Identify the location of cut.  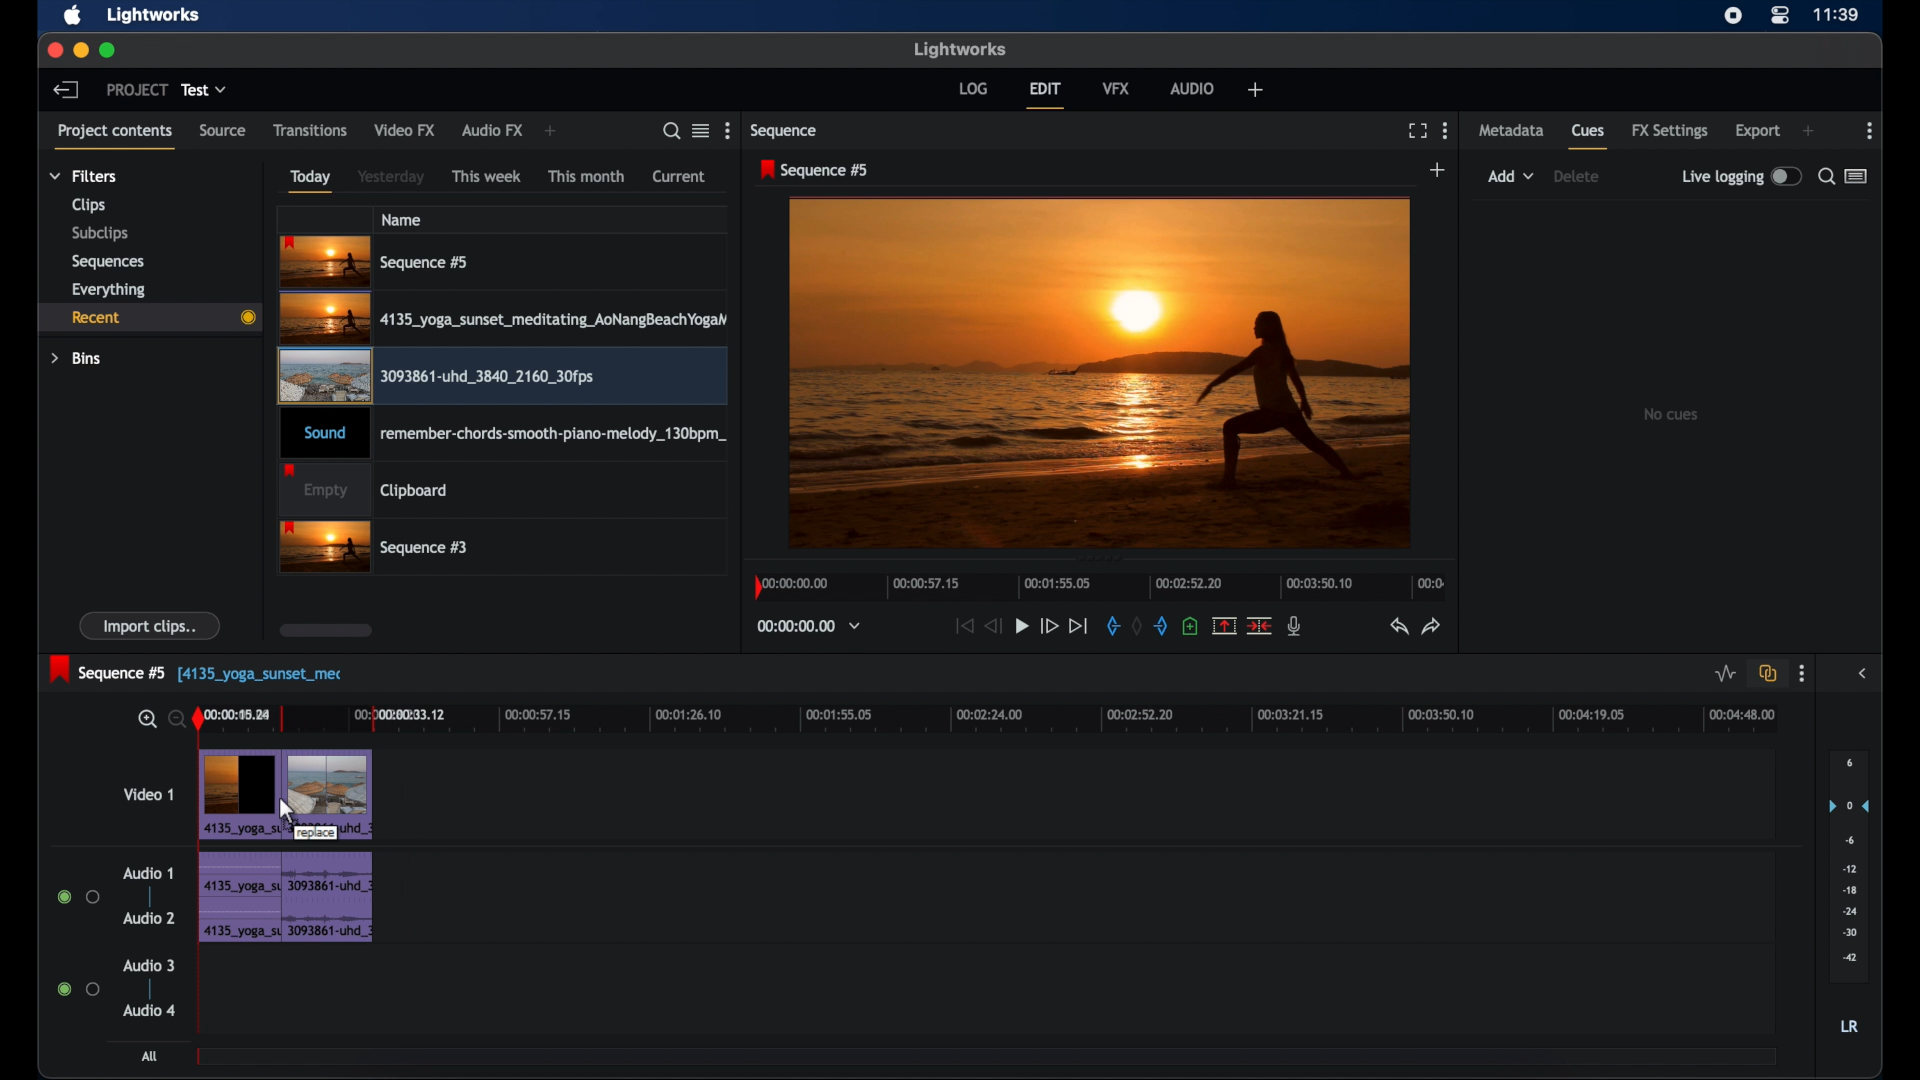
(1259, 625).